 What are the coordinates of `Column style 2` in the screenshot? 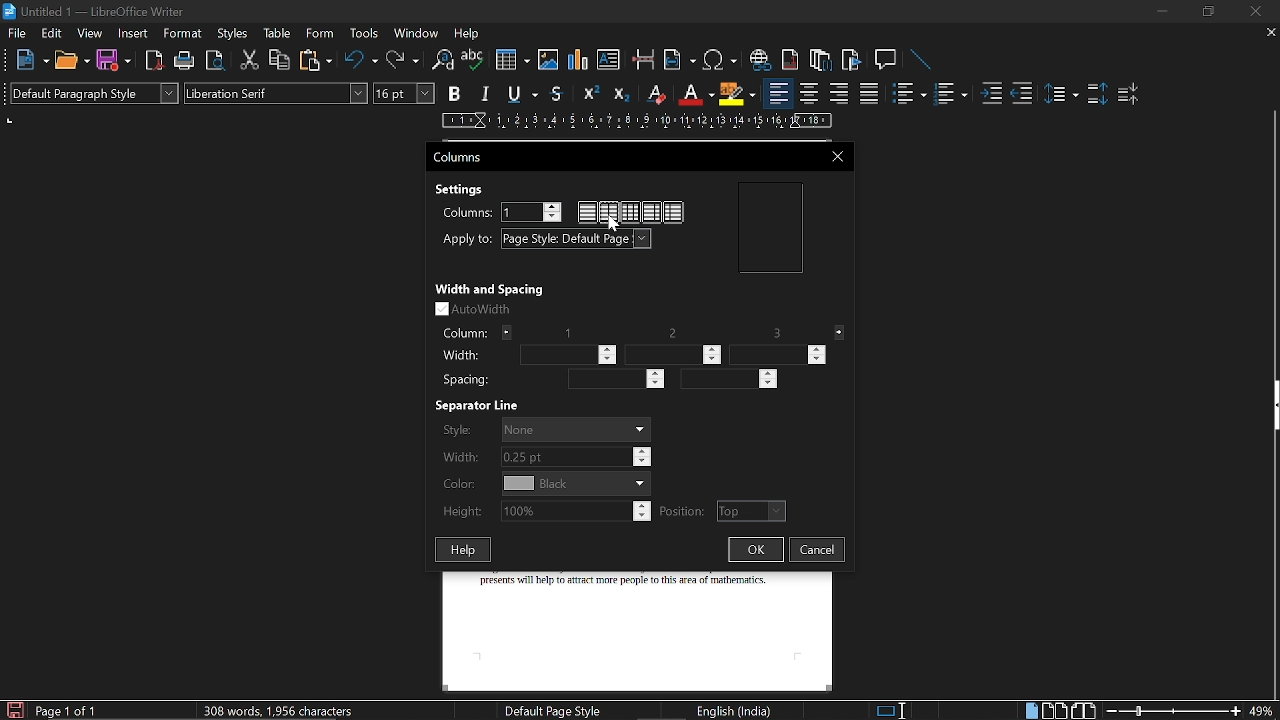 It's located at (650, 211).